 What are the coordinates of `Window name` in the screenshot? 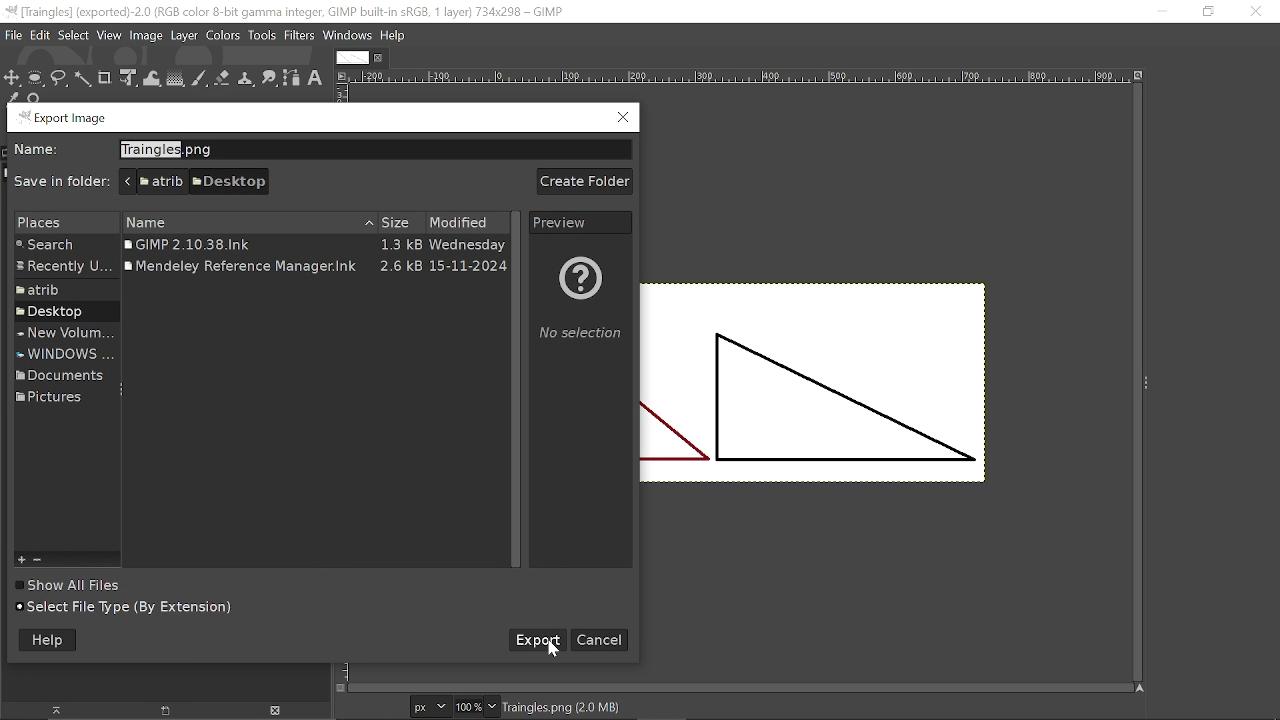 It's located at (66, 118).